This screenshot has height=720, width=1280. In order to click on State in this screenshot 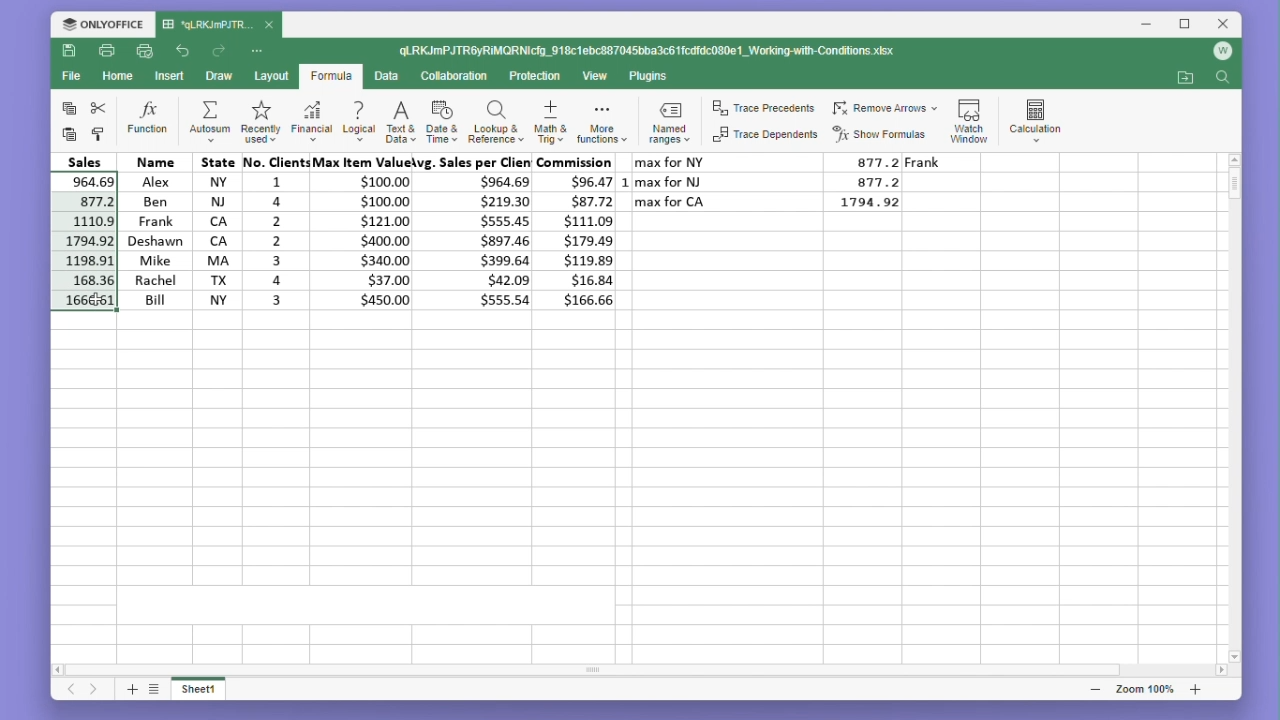, I will do `click(217, 230)`.